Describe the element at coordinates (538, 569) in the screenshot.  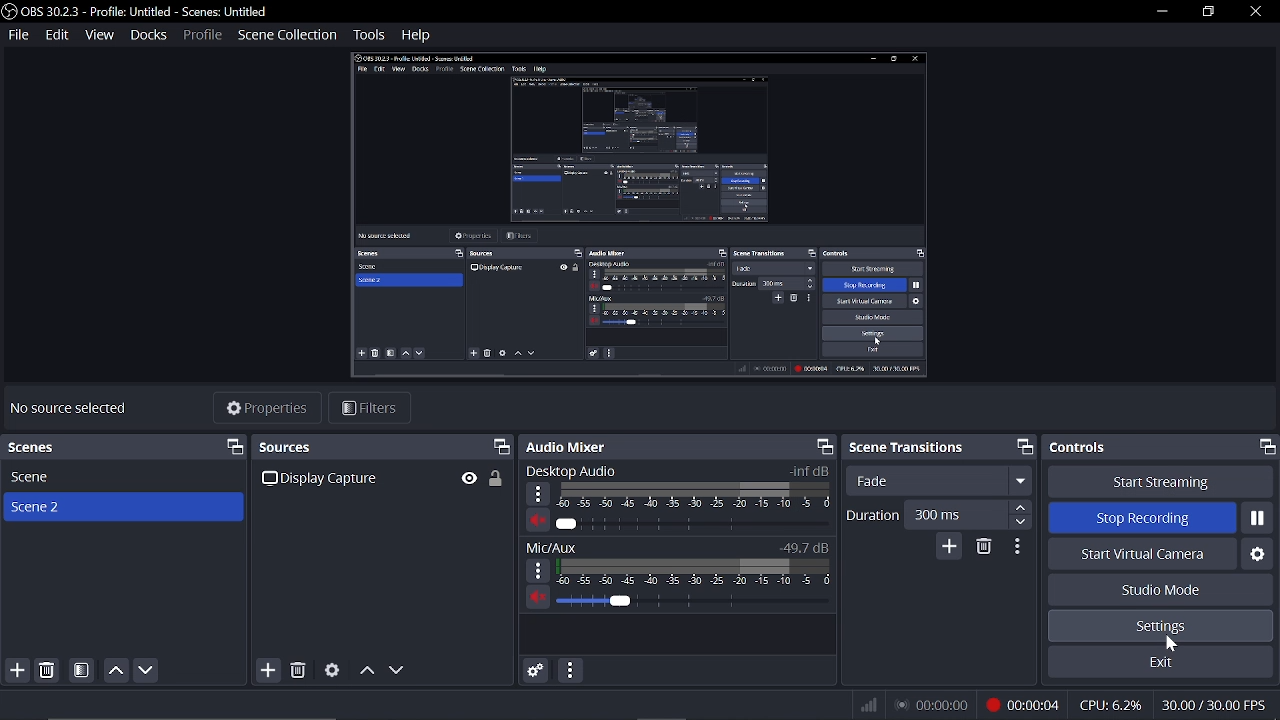
I see `mic/aux menu` at that location.